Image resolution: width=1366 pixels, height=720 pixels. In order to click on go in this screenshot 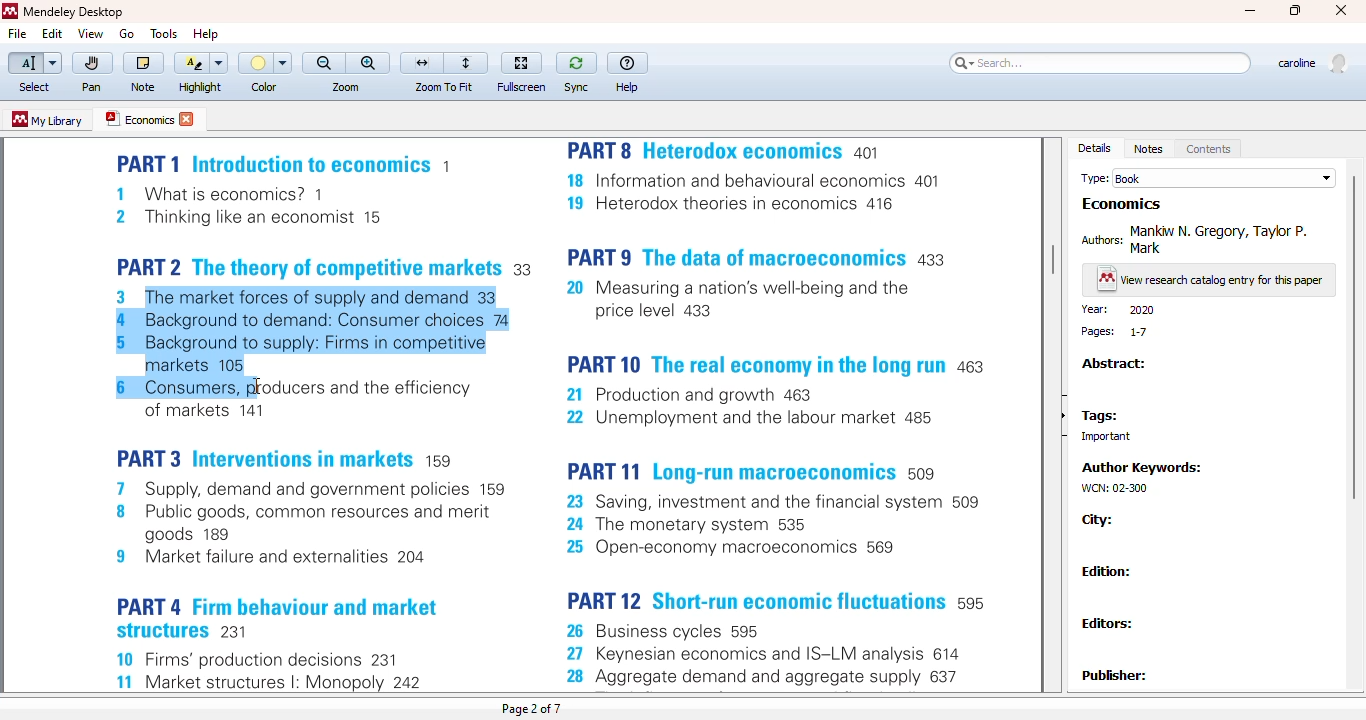, I will do `click(126, 34)`.